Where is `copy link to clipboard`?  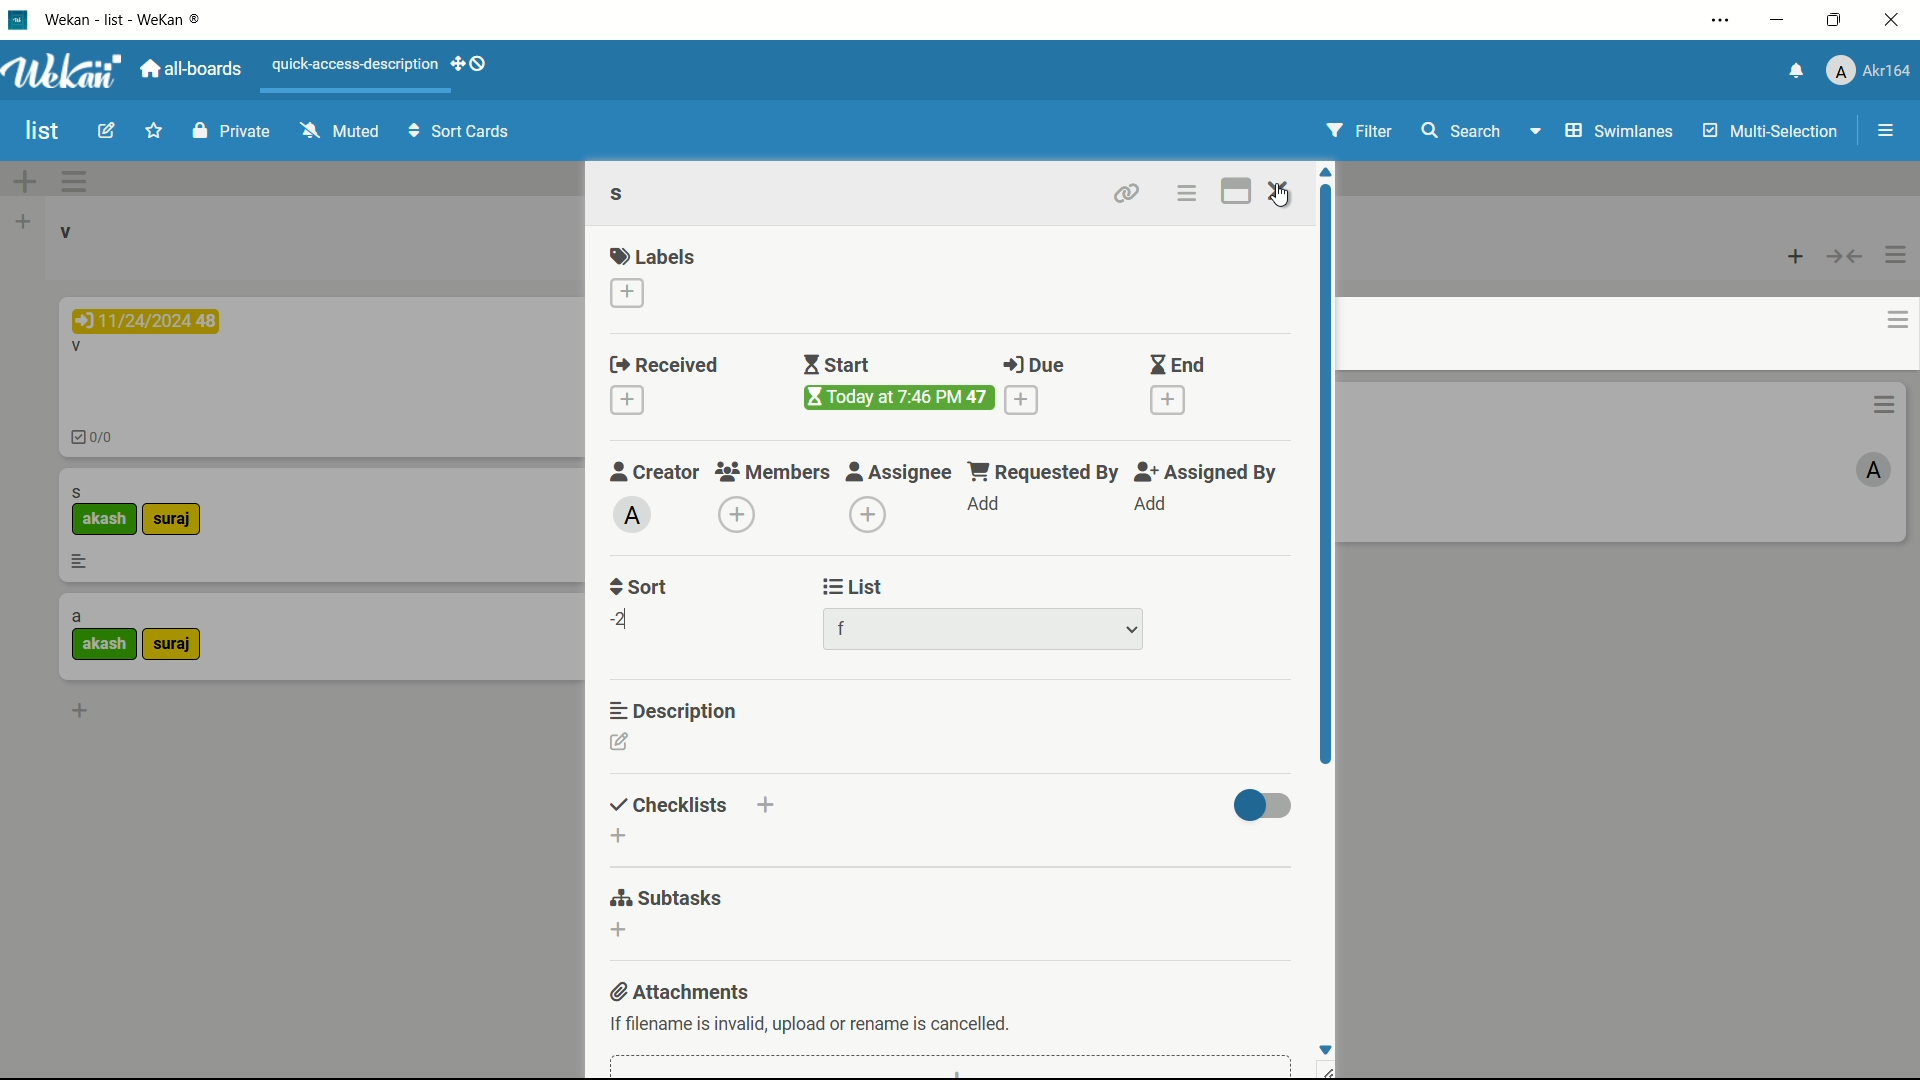 copy link to clipboard is located at coordinates (1127, 193).